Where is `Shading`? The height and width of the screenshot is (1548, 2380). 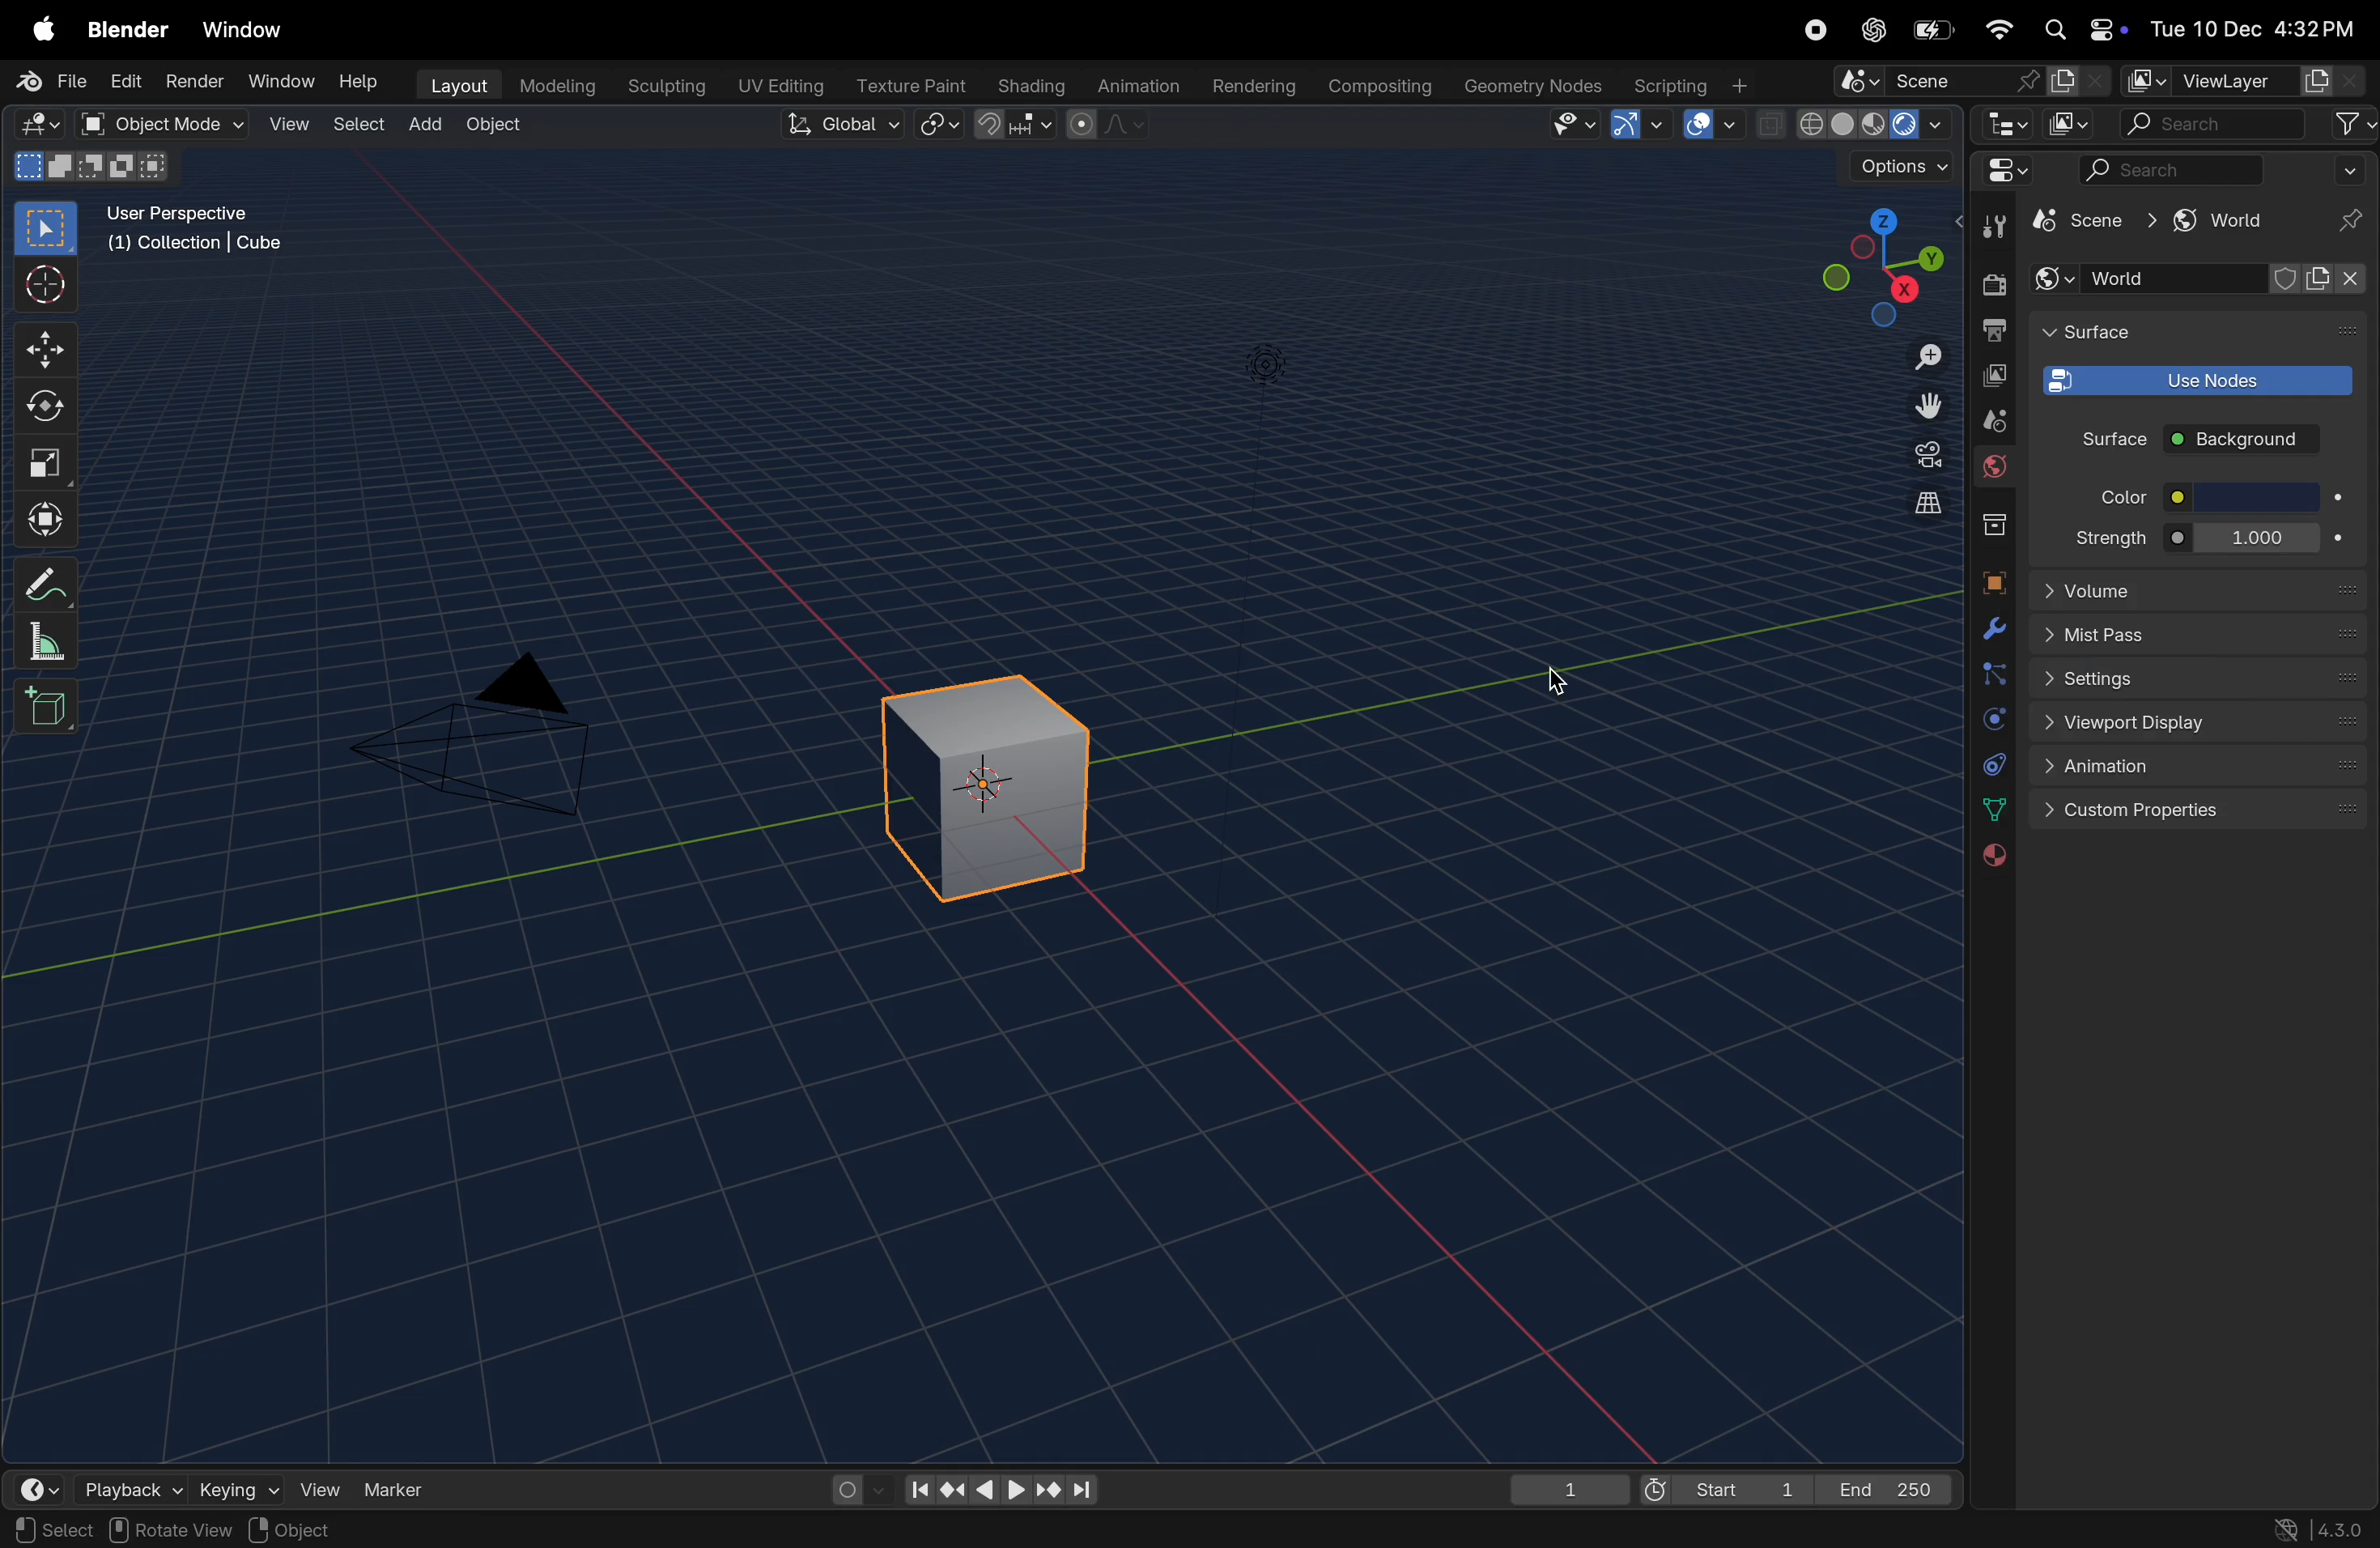 Shading is located at coordinates (1027, 85).